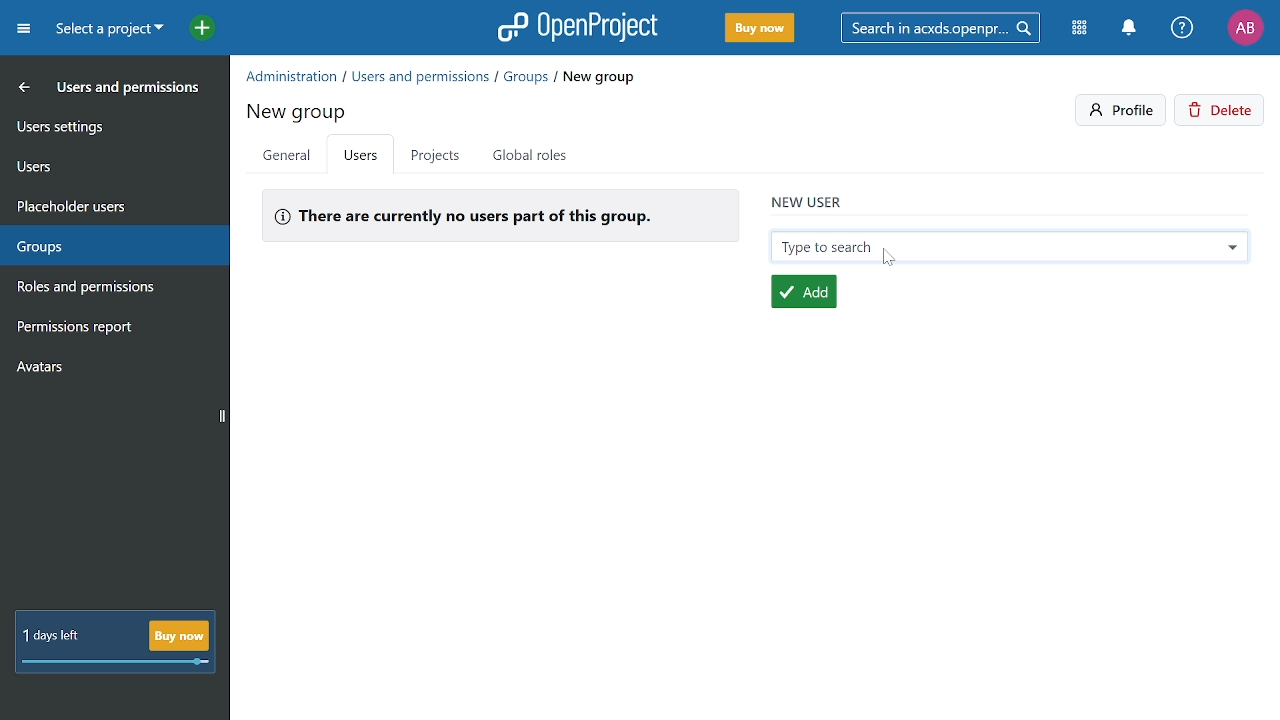 The image size is (1280, 720). I want to click on Users, so click(112, 163).